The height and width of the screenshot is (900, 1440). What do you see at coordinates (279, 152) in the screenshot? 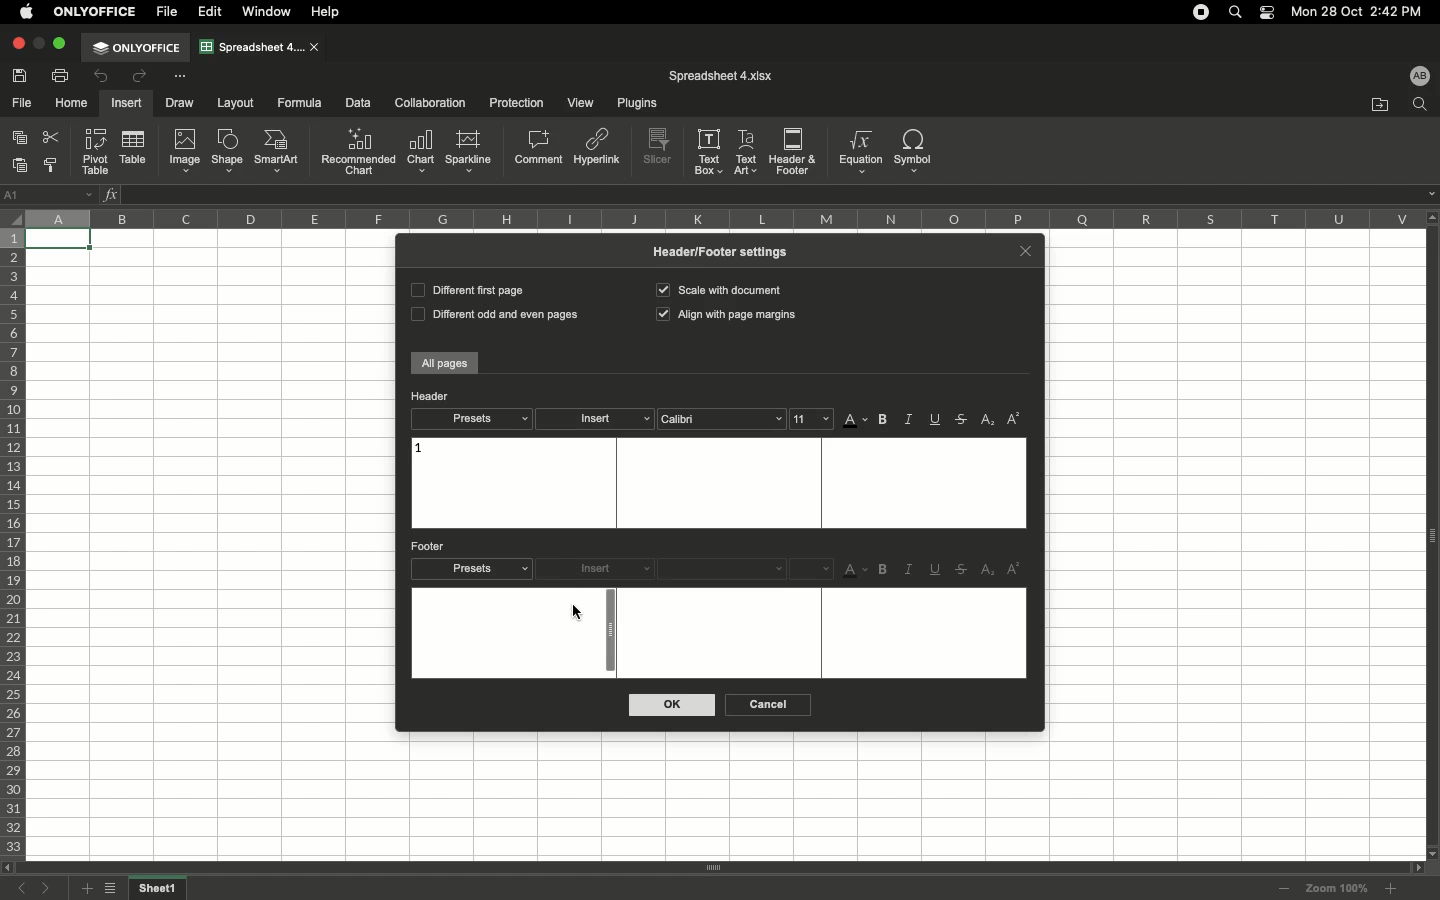
I see `SmartArt` at bounding box center [279, 152].